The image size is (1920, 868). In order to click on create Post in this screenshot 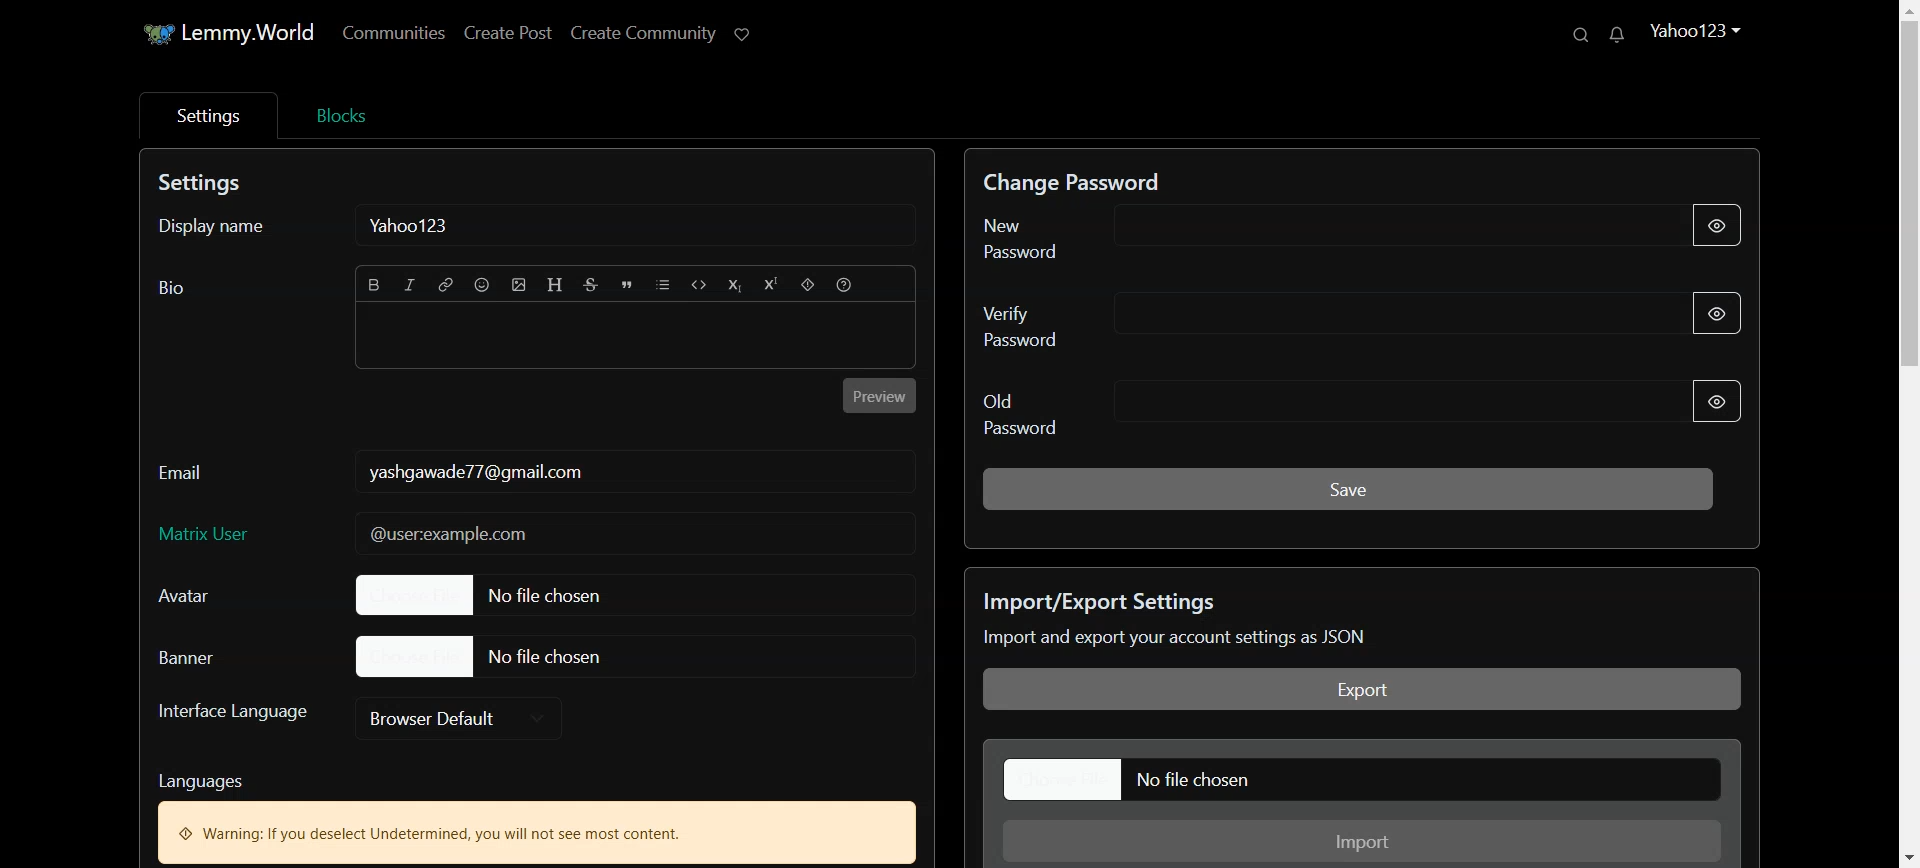, I will do `click(507, 31)`.